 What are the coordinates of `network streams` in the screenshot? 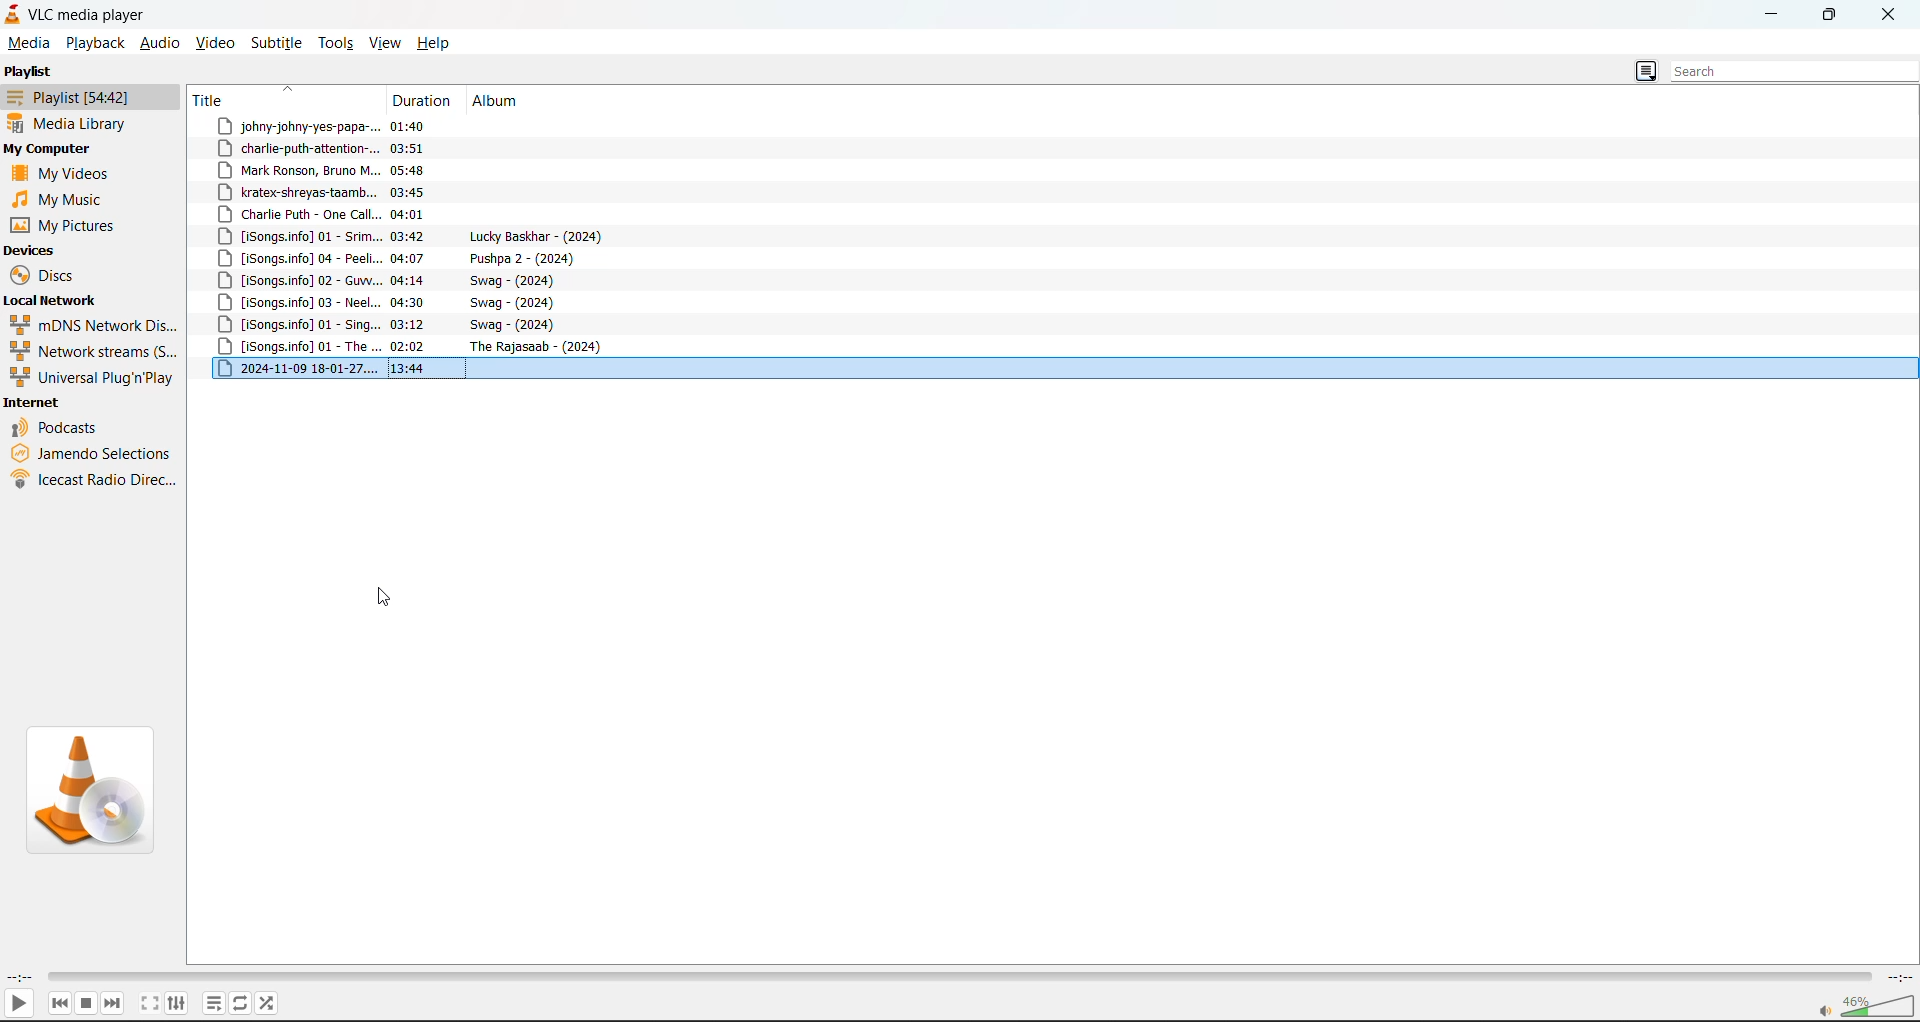 It's located at (94, 353).